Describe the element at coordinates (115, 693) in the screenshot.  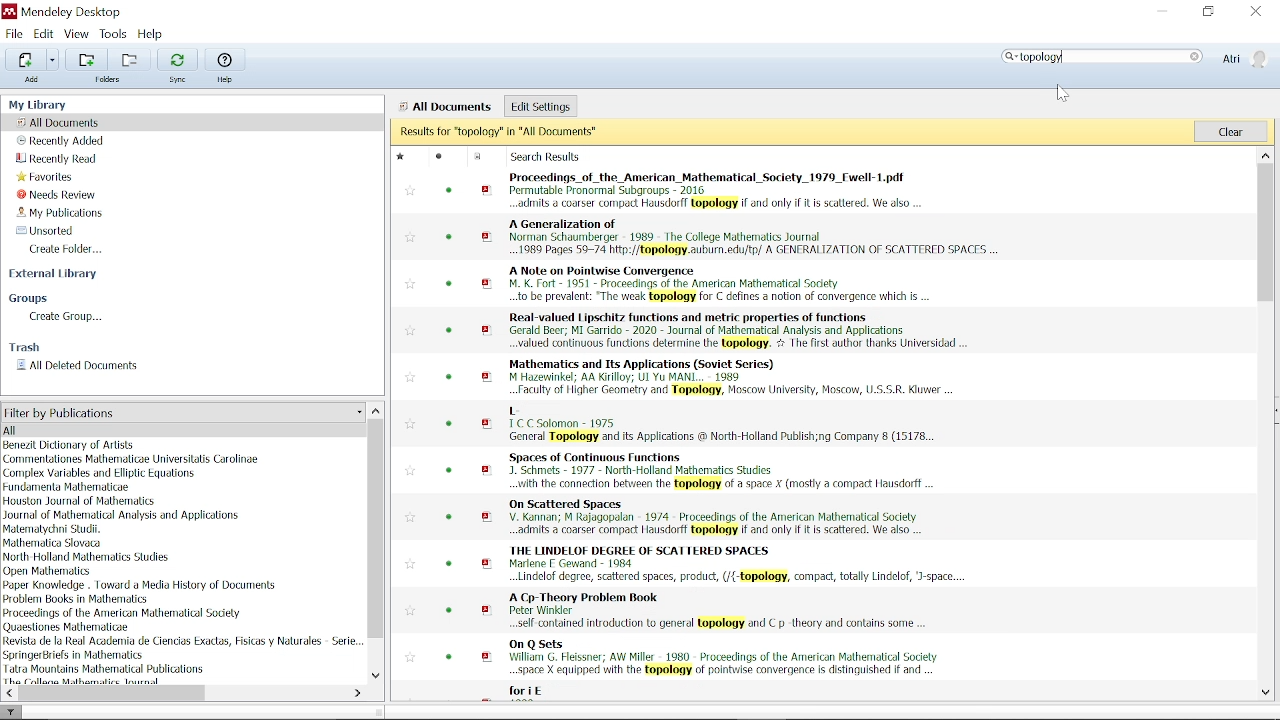
I see `Horizontal scrollbar for filter by publications` at that location.